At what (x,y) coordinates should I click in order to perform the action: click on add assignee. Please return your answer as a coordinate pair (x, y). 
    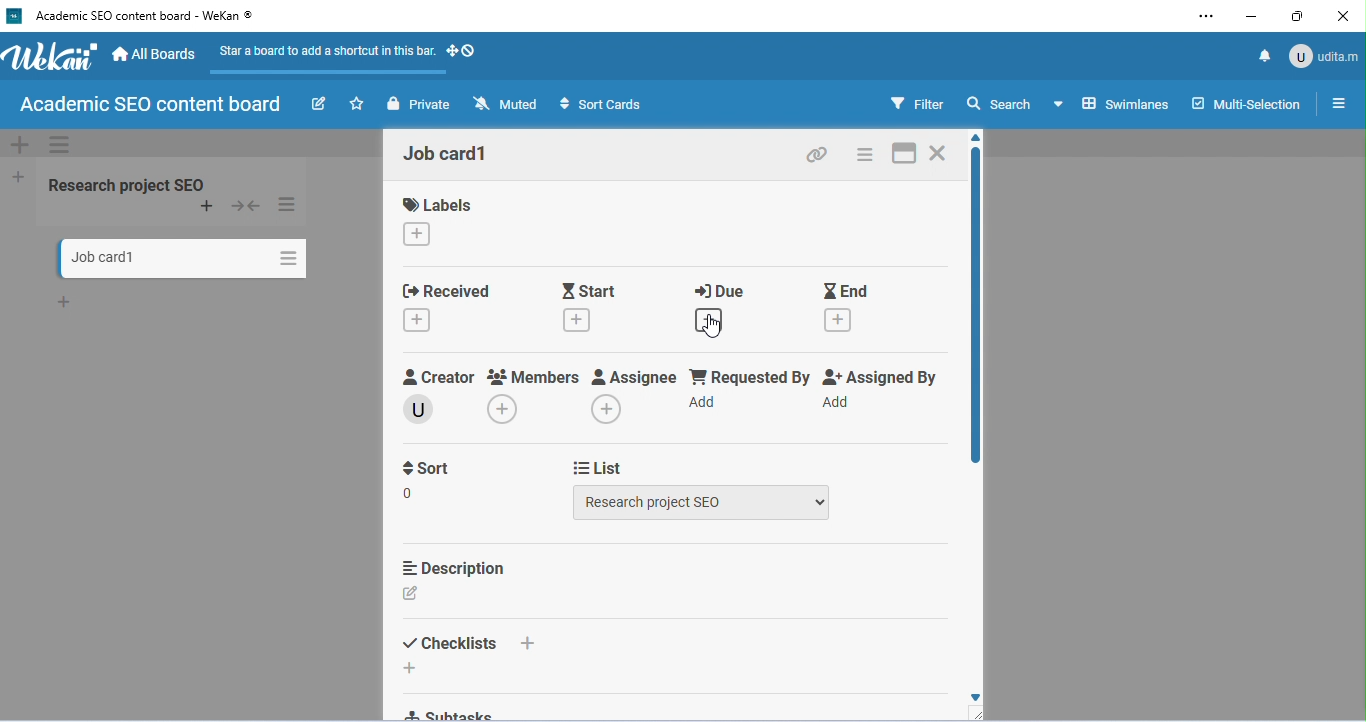
    Looking at the image, I should click on (608, 408).